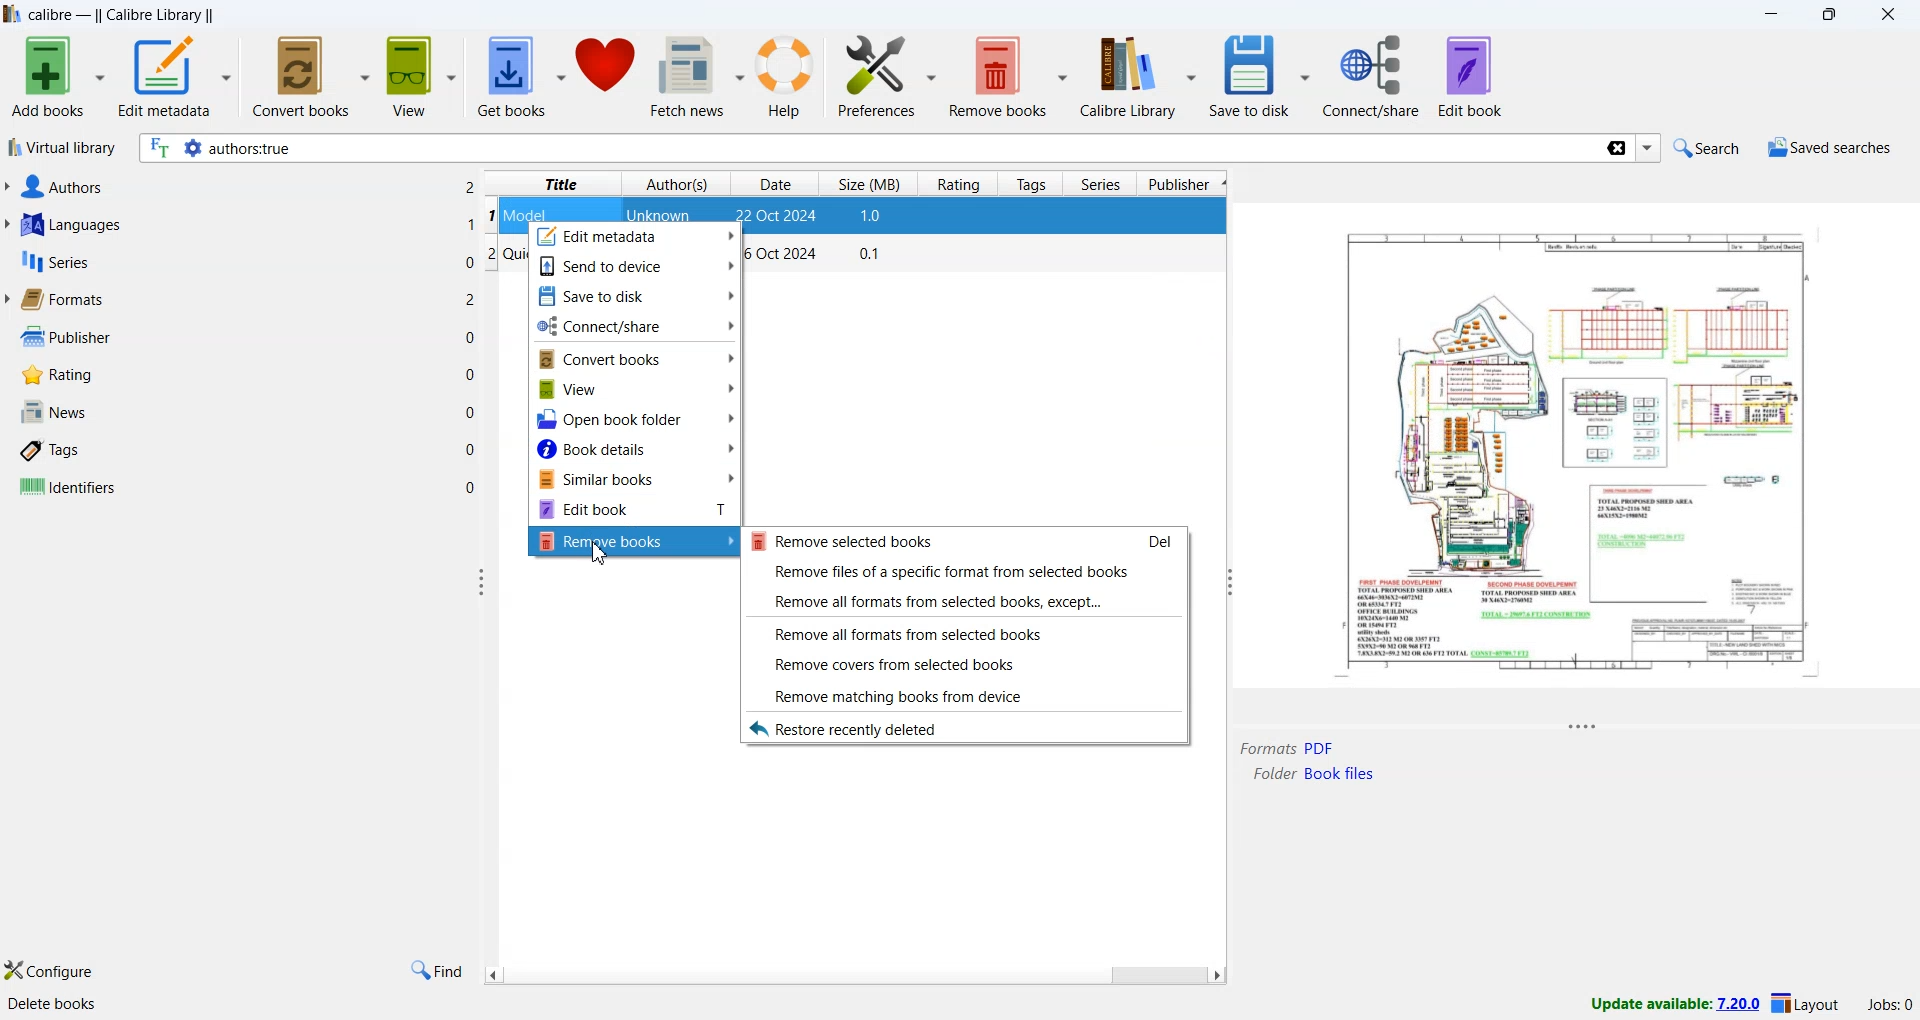  I want to click on model, so click(529, 214).